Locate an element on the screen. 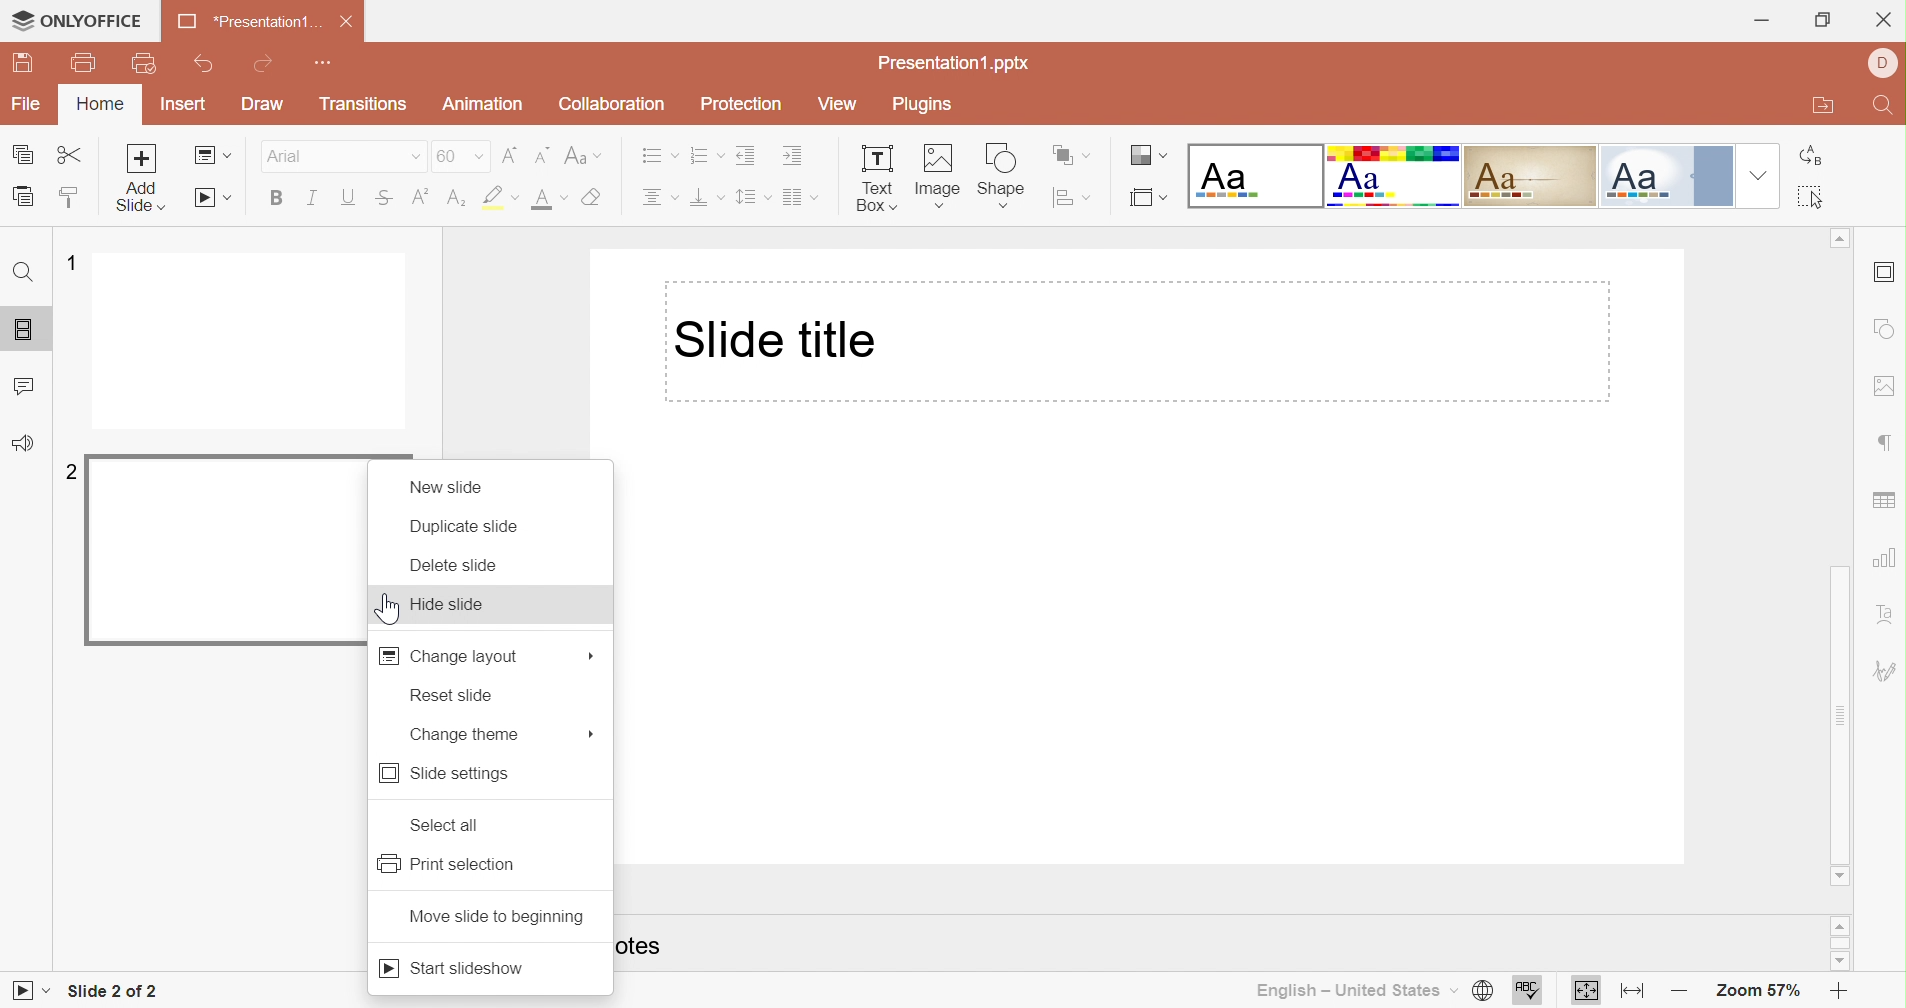 Image resolution: width=1906 pixels, height=1008 pixels. Set document language is located at coordinates (1483, 990).